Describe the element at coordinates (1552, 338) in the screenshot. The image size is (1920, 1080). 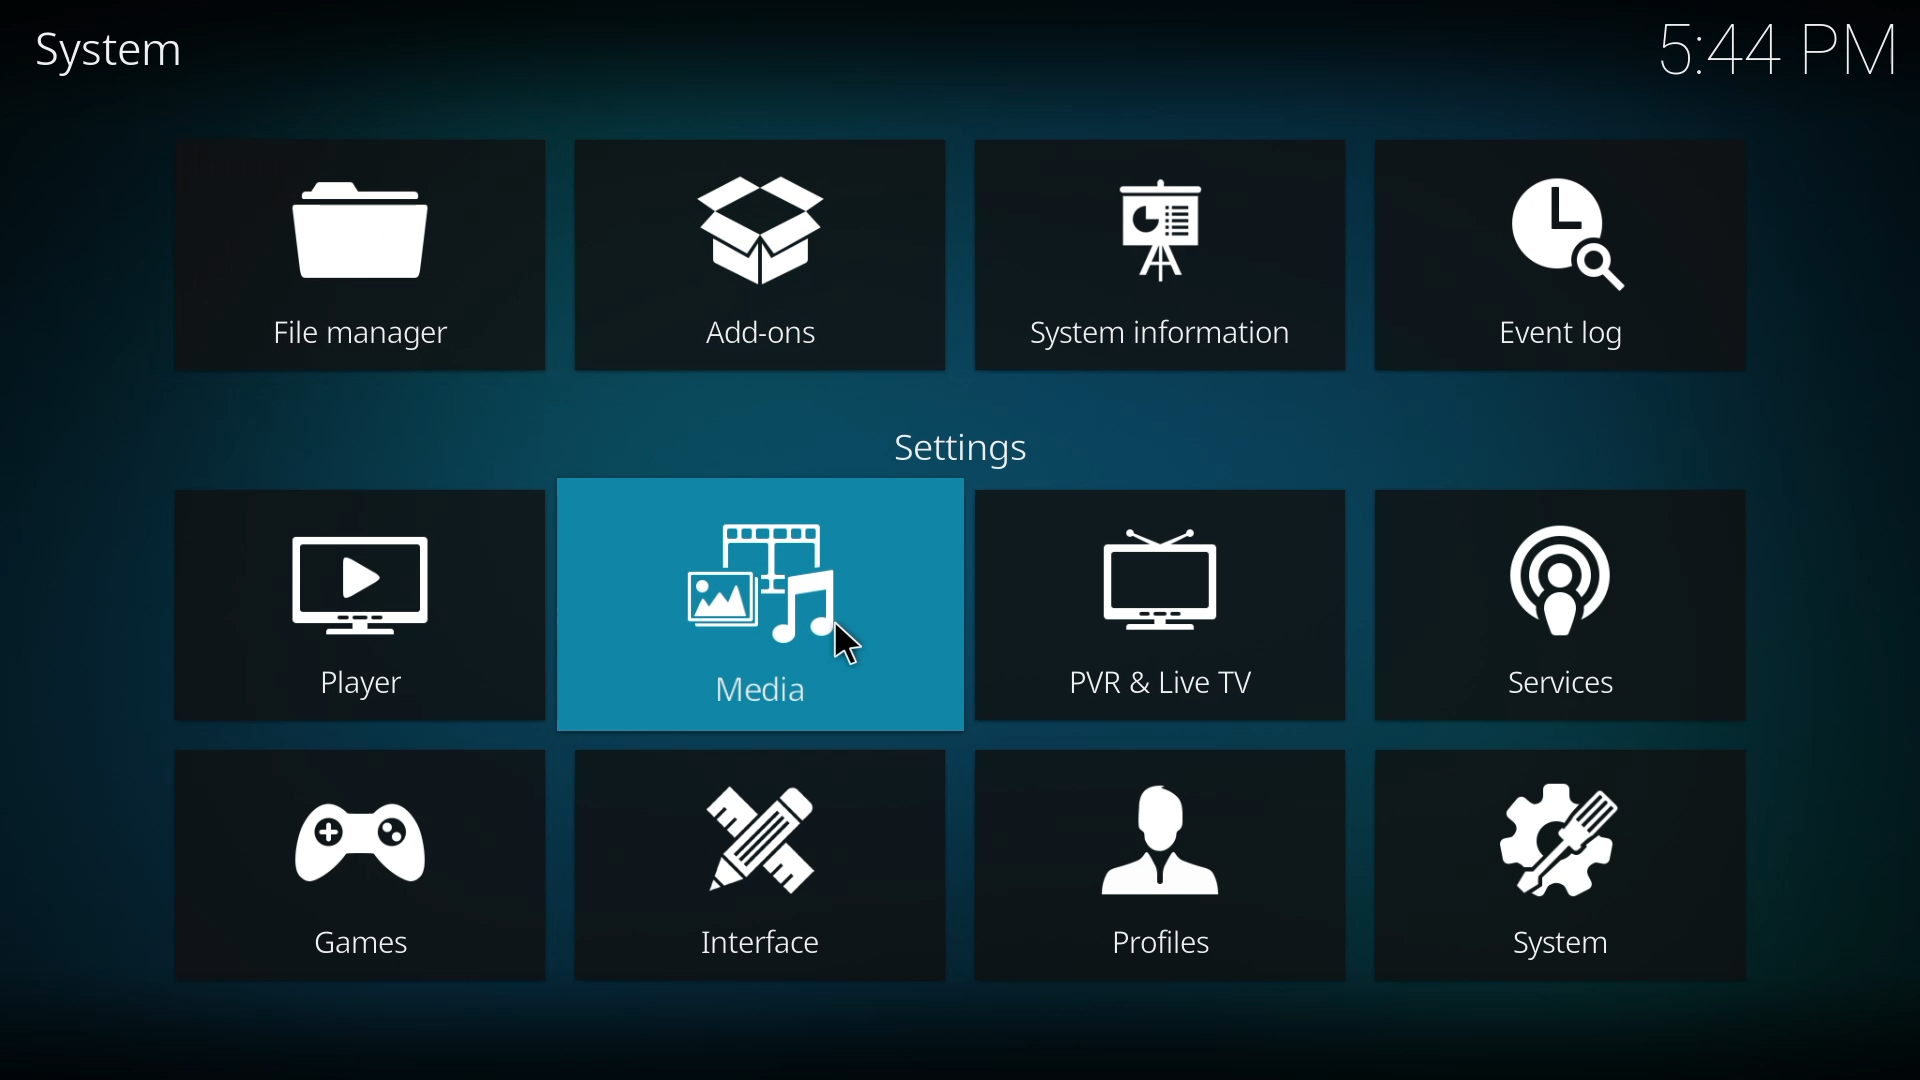
I see `Event log` at that location.